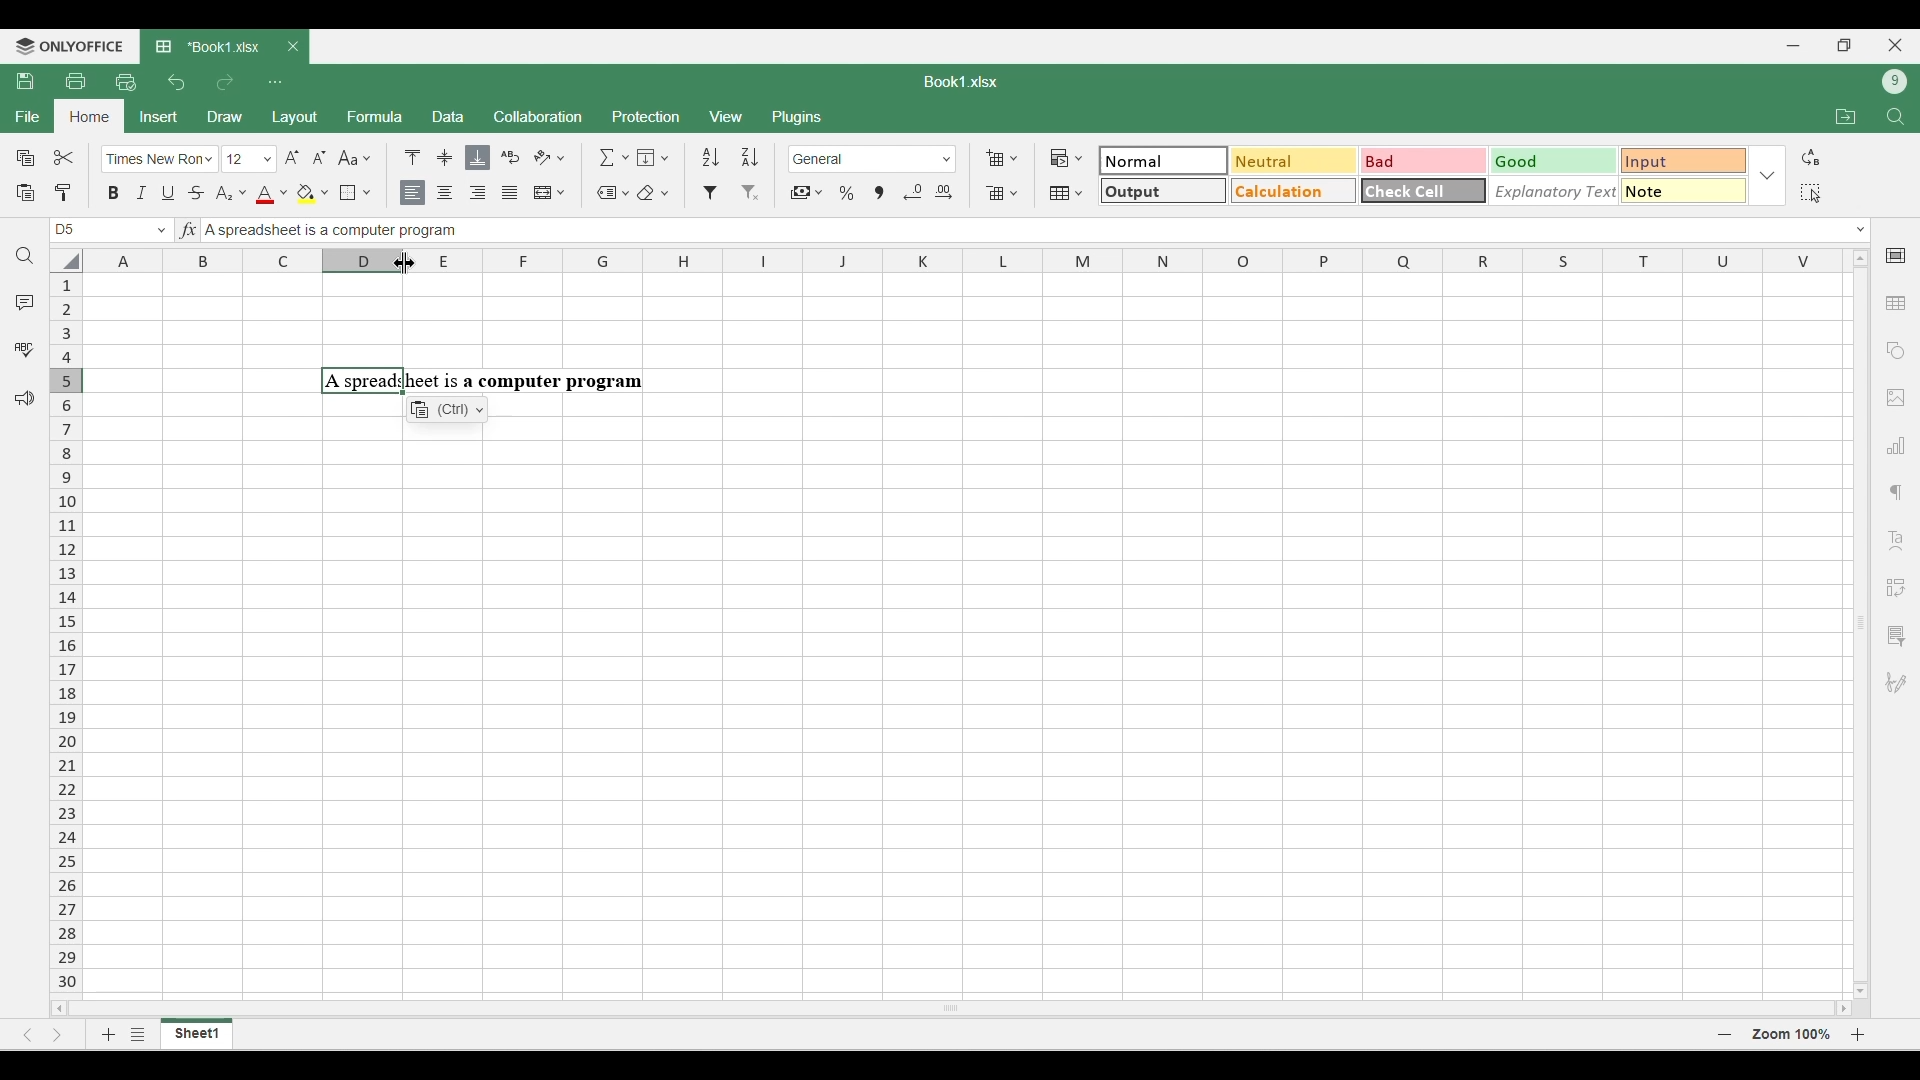 The width and height of the screenshot is (1920, 1080). I want to click on Fill color, so click(313, 194).